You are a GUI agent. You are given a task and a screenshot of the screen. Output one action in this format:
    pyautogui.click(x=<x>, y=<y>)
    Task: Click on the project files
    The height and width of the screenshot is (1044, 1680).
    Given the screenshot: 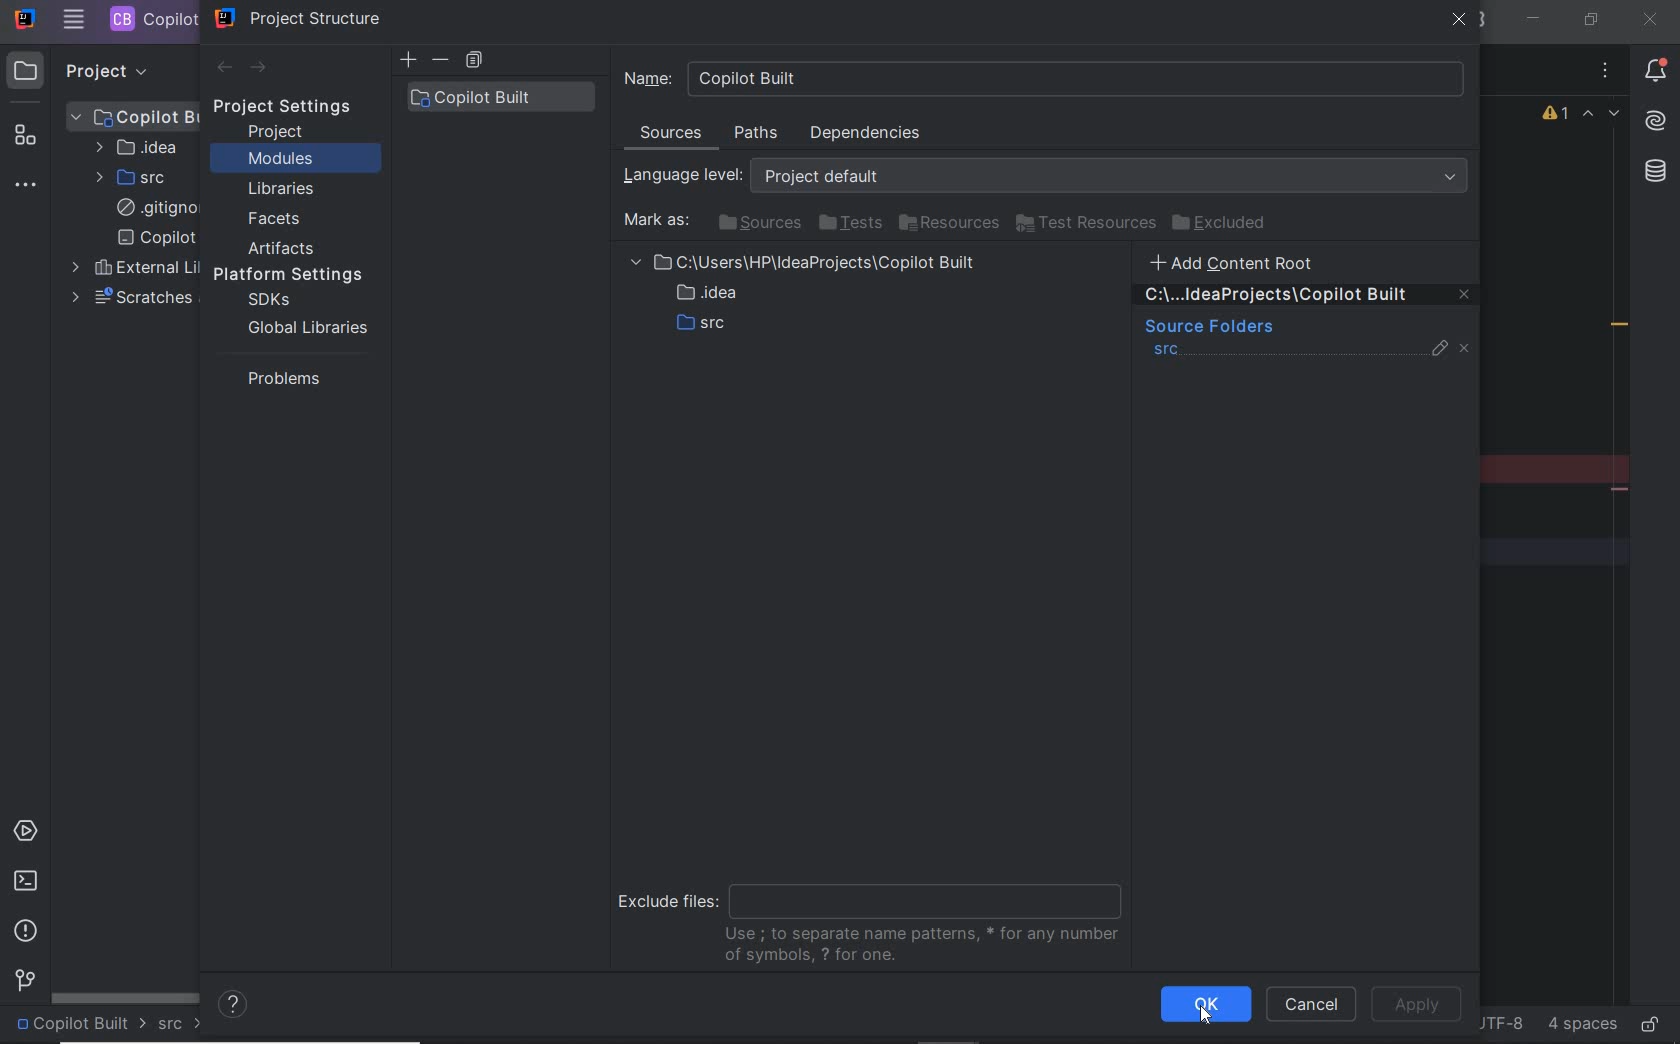 What is the action you would take?
    pyautogui.click(x=808, y=297)
    